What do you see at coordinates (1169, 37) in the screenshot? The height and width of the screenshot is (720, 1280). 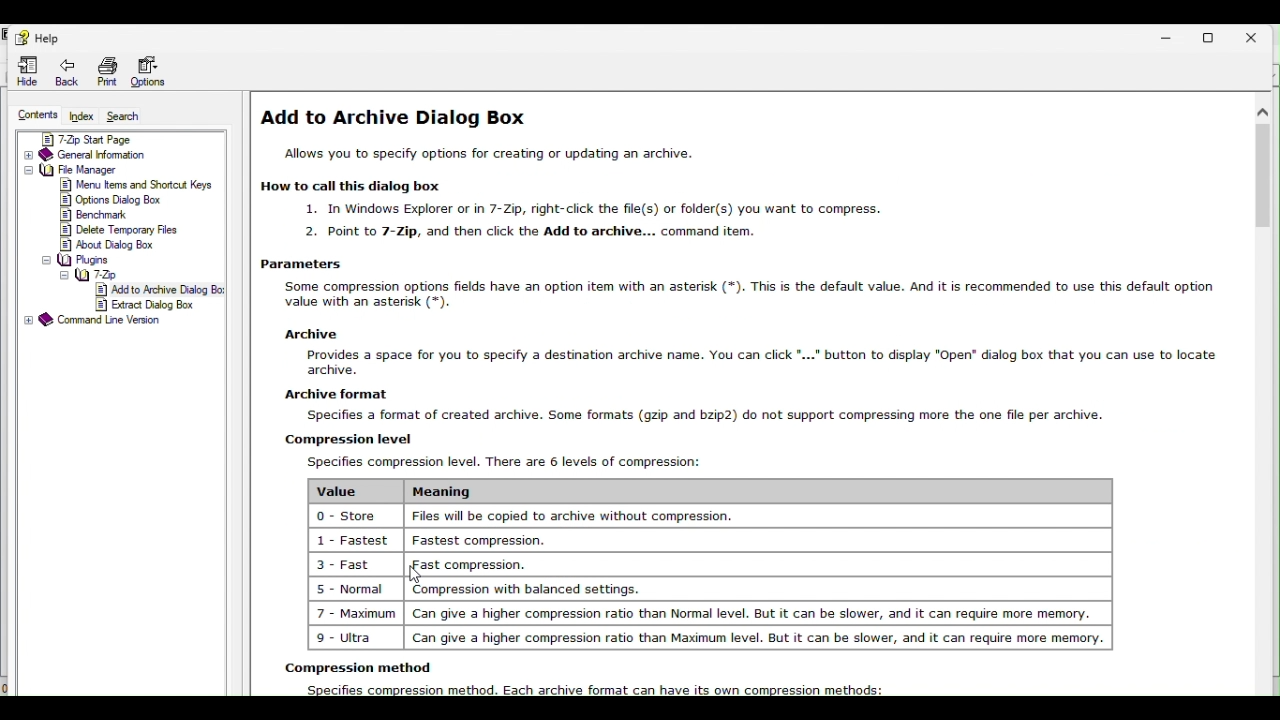 I see `Minimize` at bounding box center [1169, 37].